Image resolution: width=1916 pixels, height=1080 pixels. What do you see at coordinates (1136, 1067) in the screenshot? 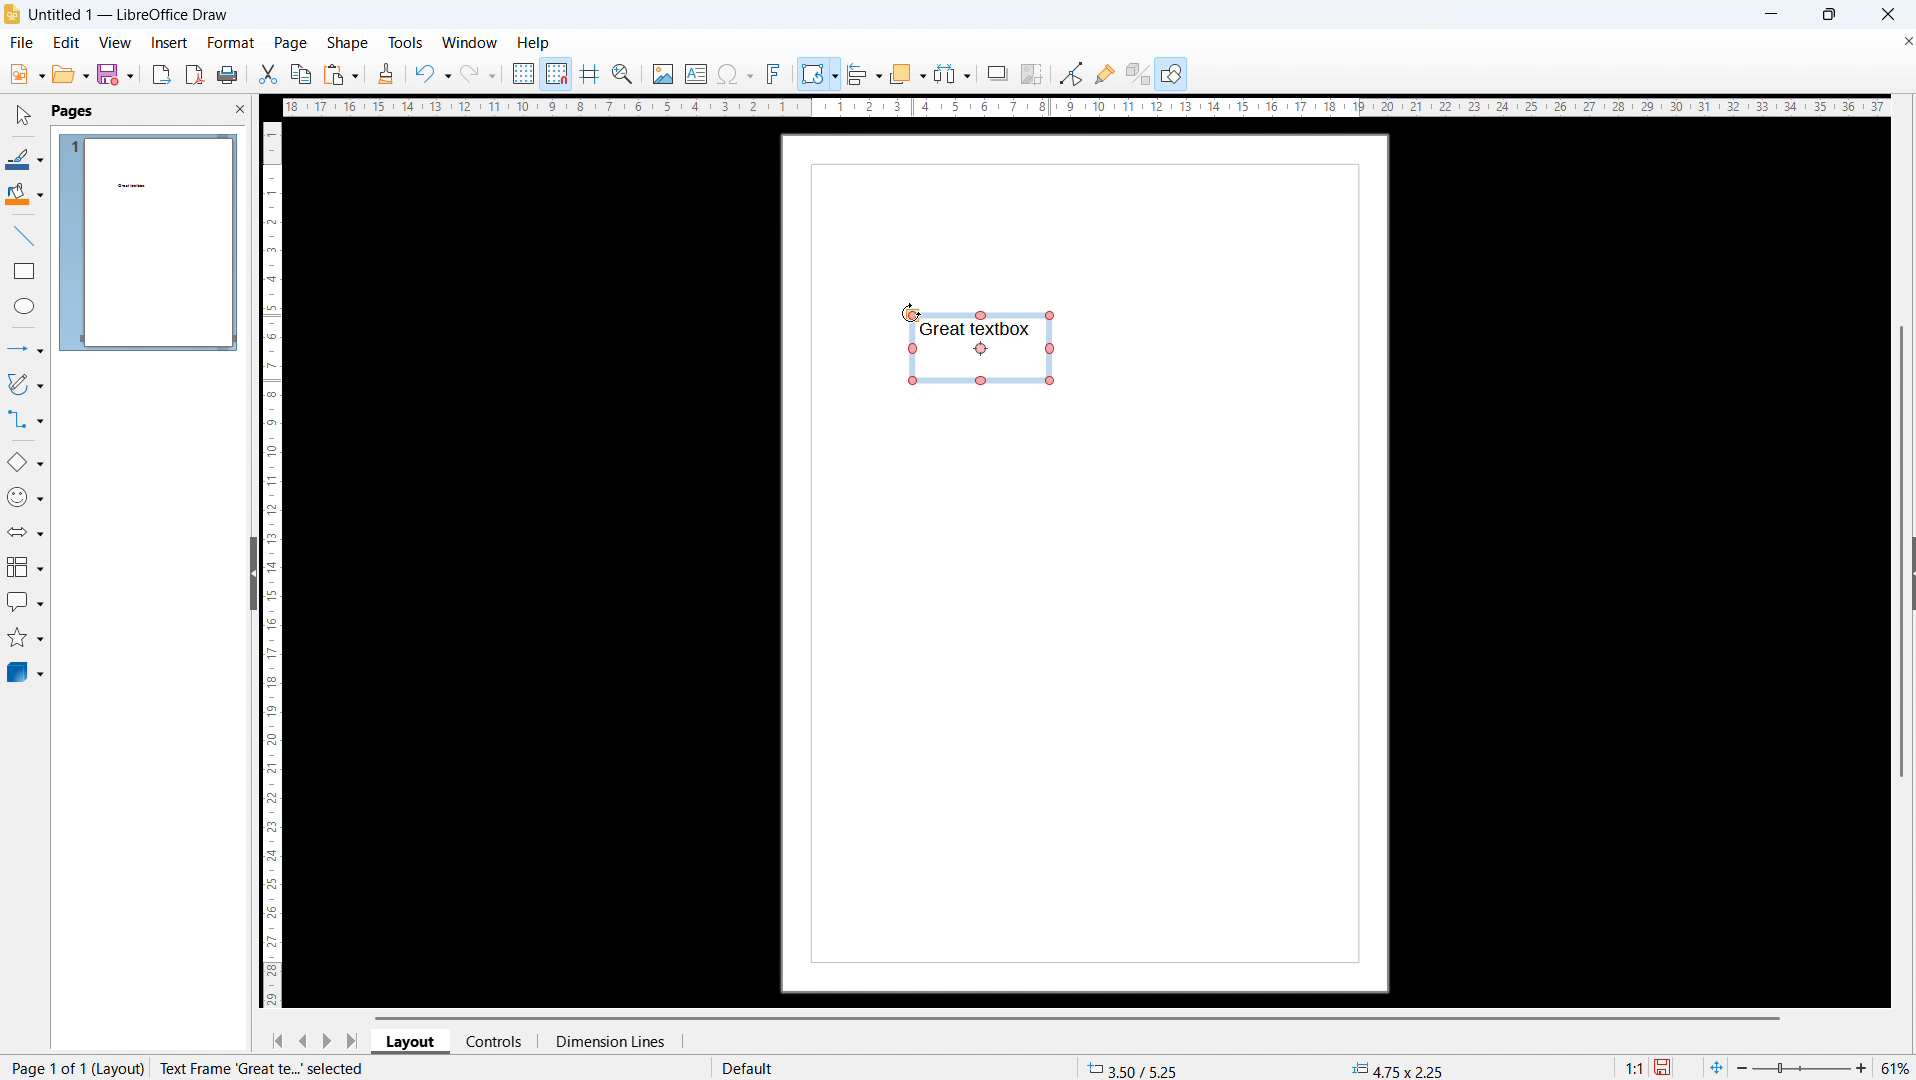
I see `cursor coordinates` at bounding box center [1136, 1067].